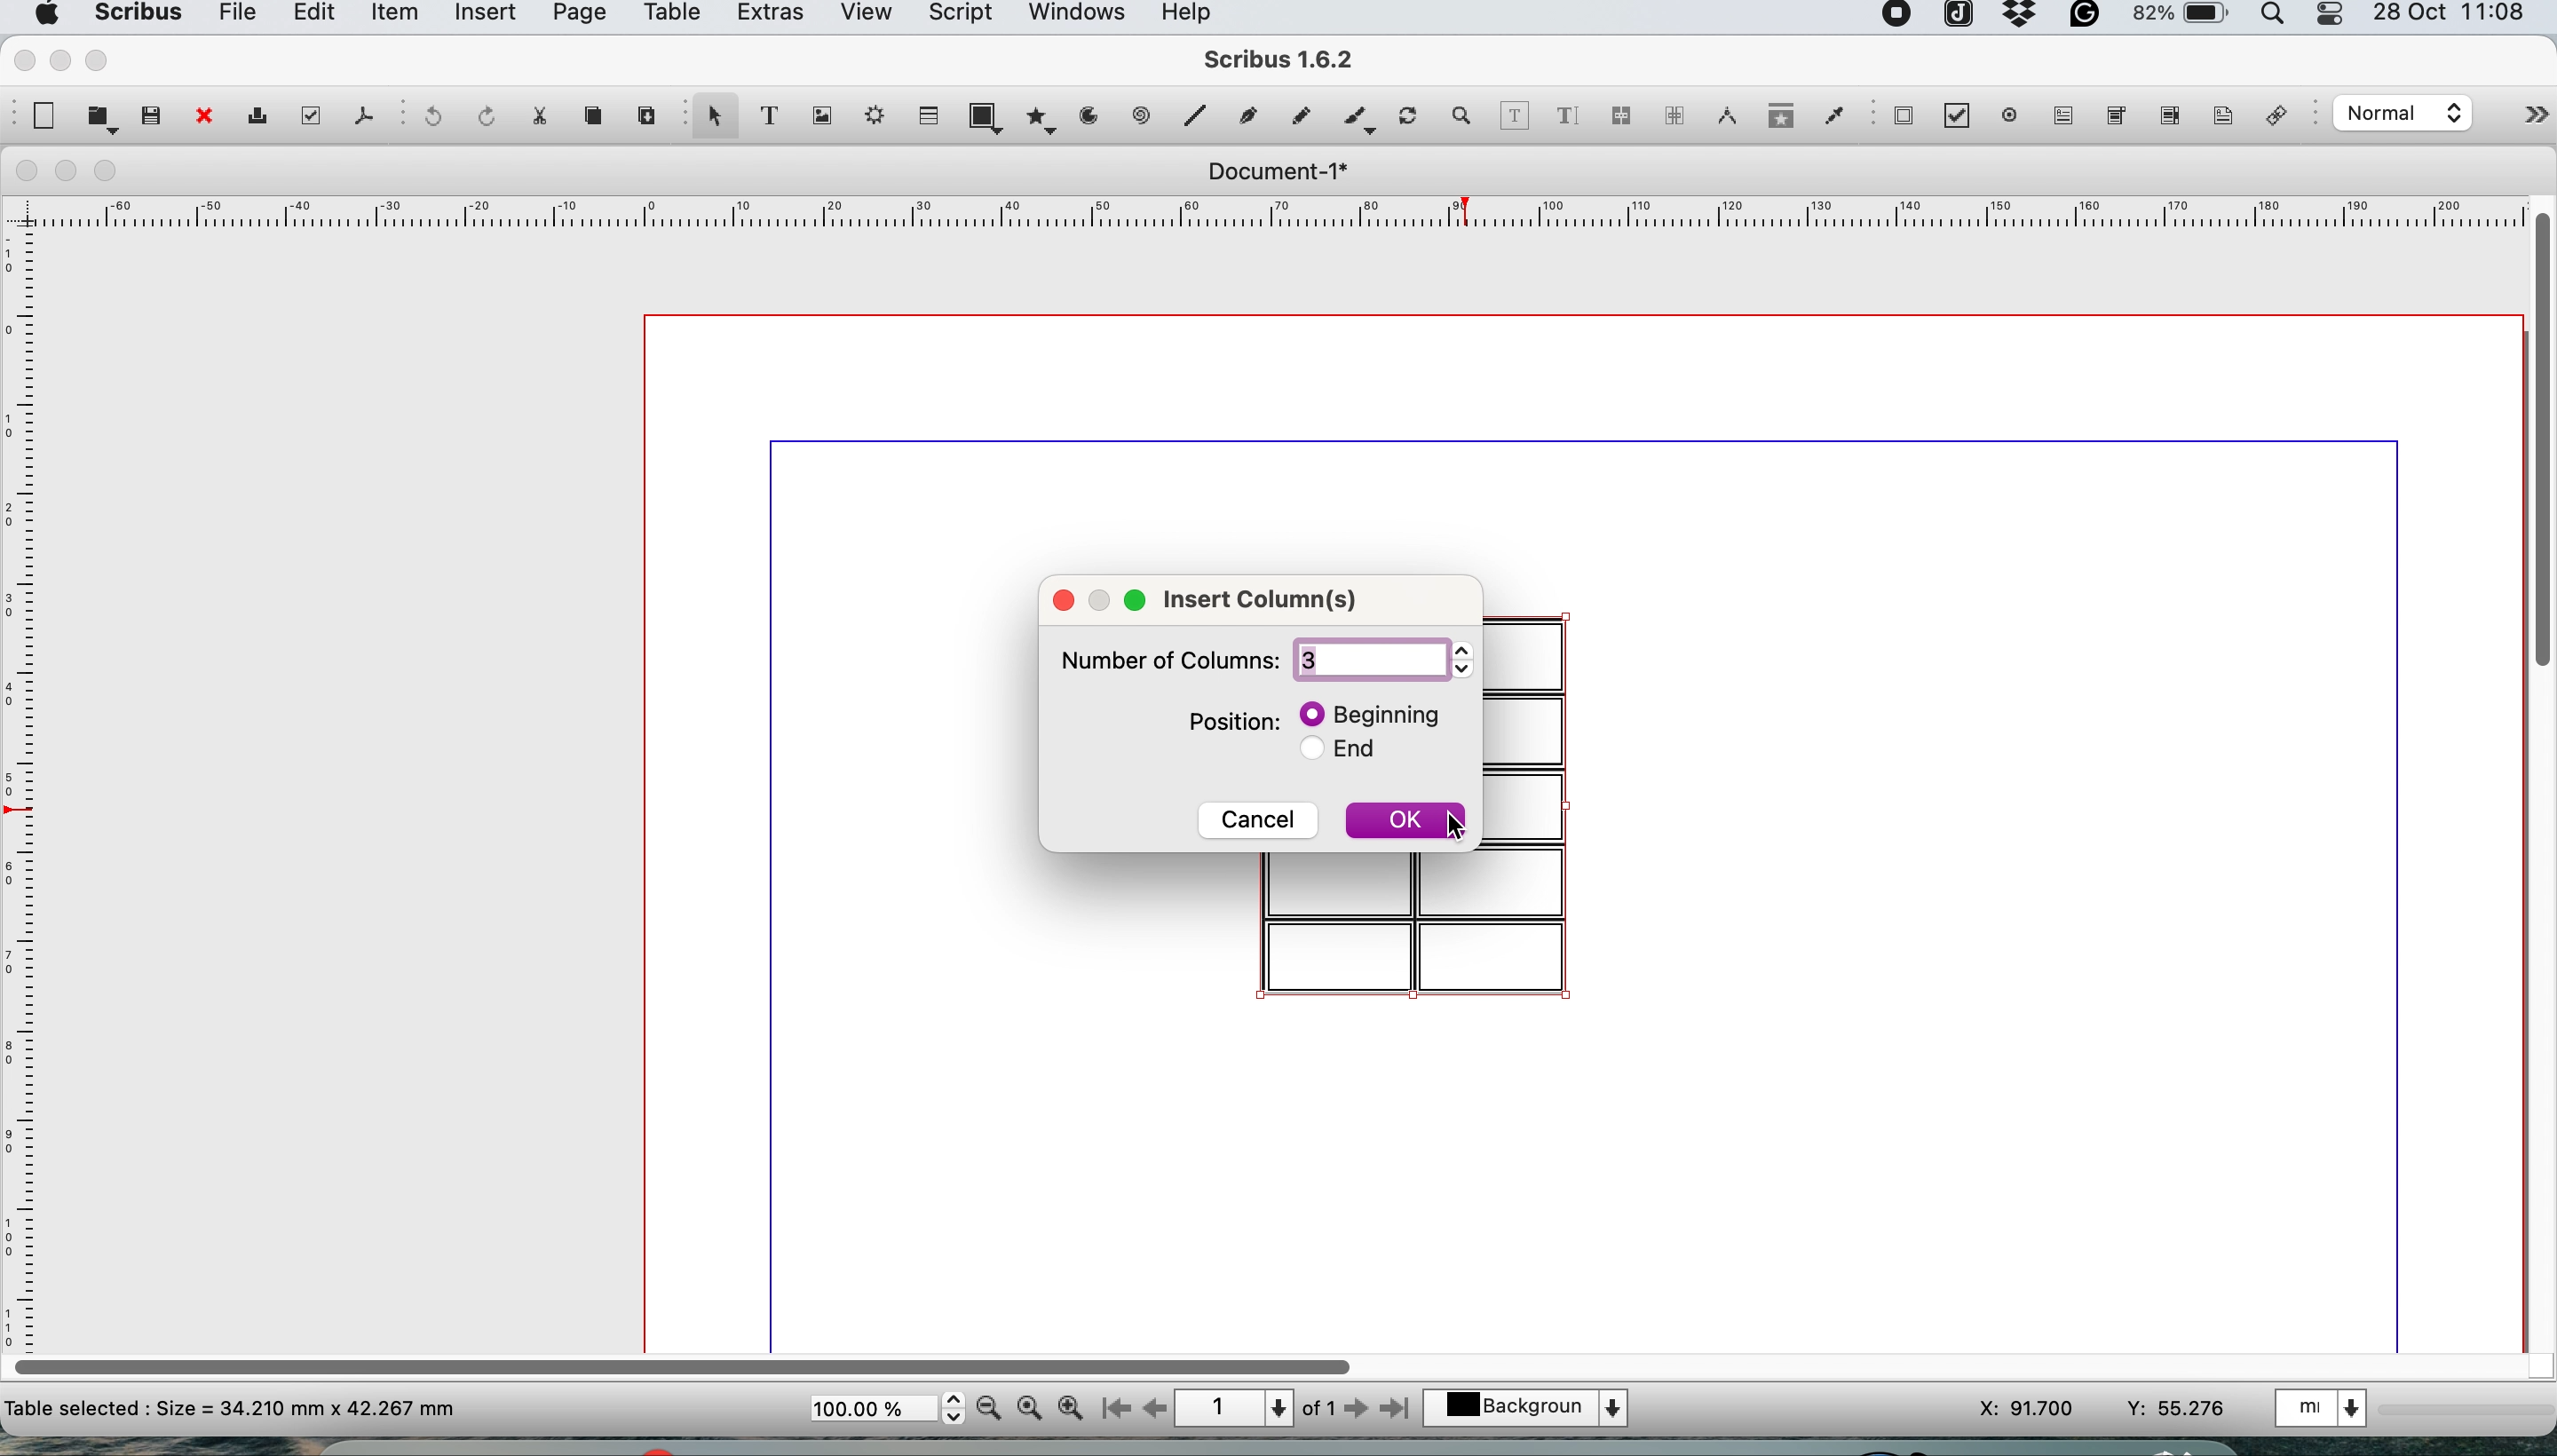 The width and height of the screenshot is (2557, 1456). I want to click on scribus, so click(135, 16).